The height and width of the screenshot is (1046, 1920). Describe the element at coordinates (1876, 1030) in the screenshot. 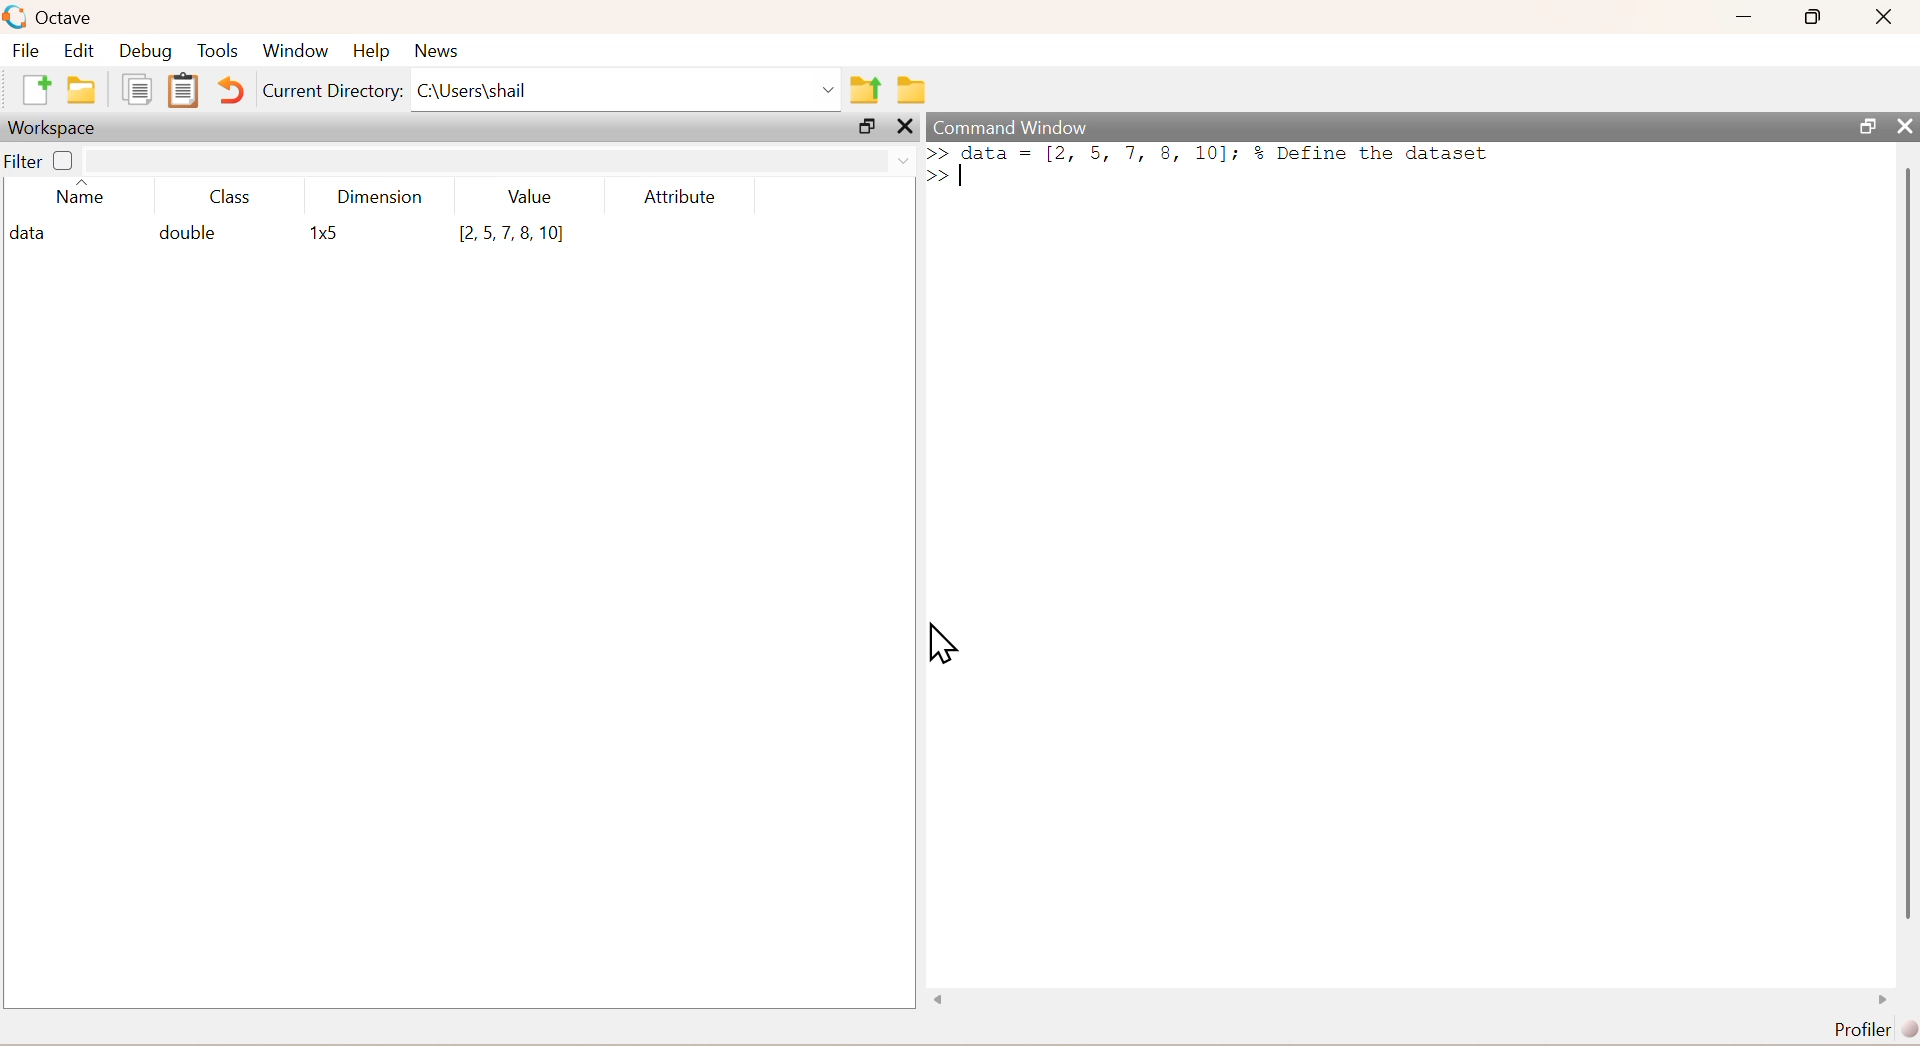

I see `Profiler` at that location.